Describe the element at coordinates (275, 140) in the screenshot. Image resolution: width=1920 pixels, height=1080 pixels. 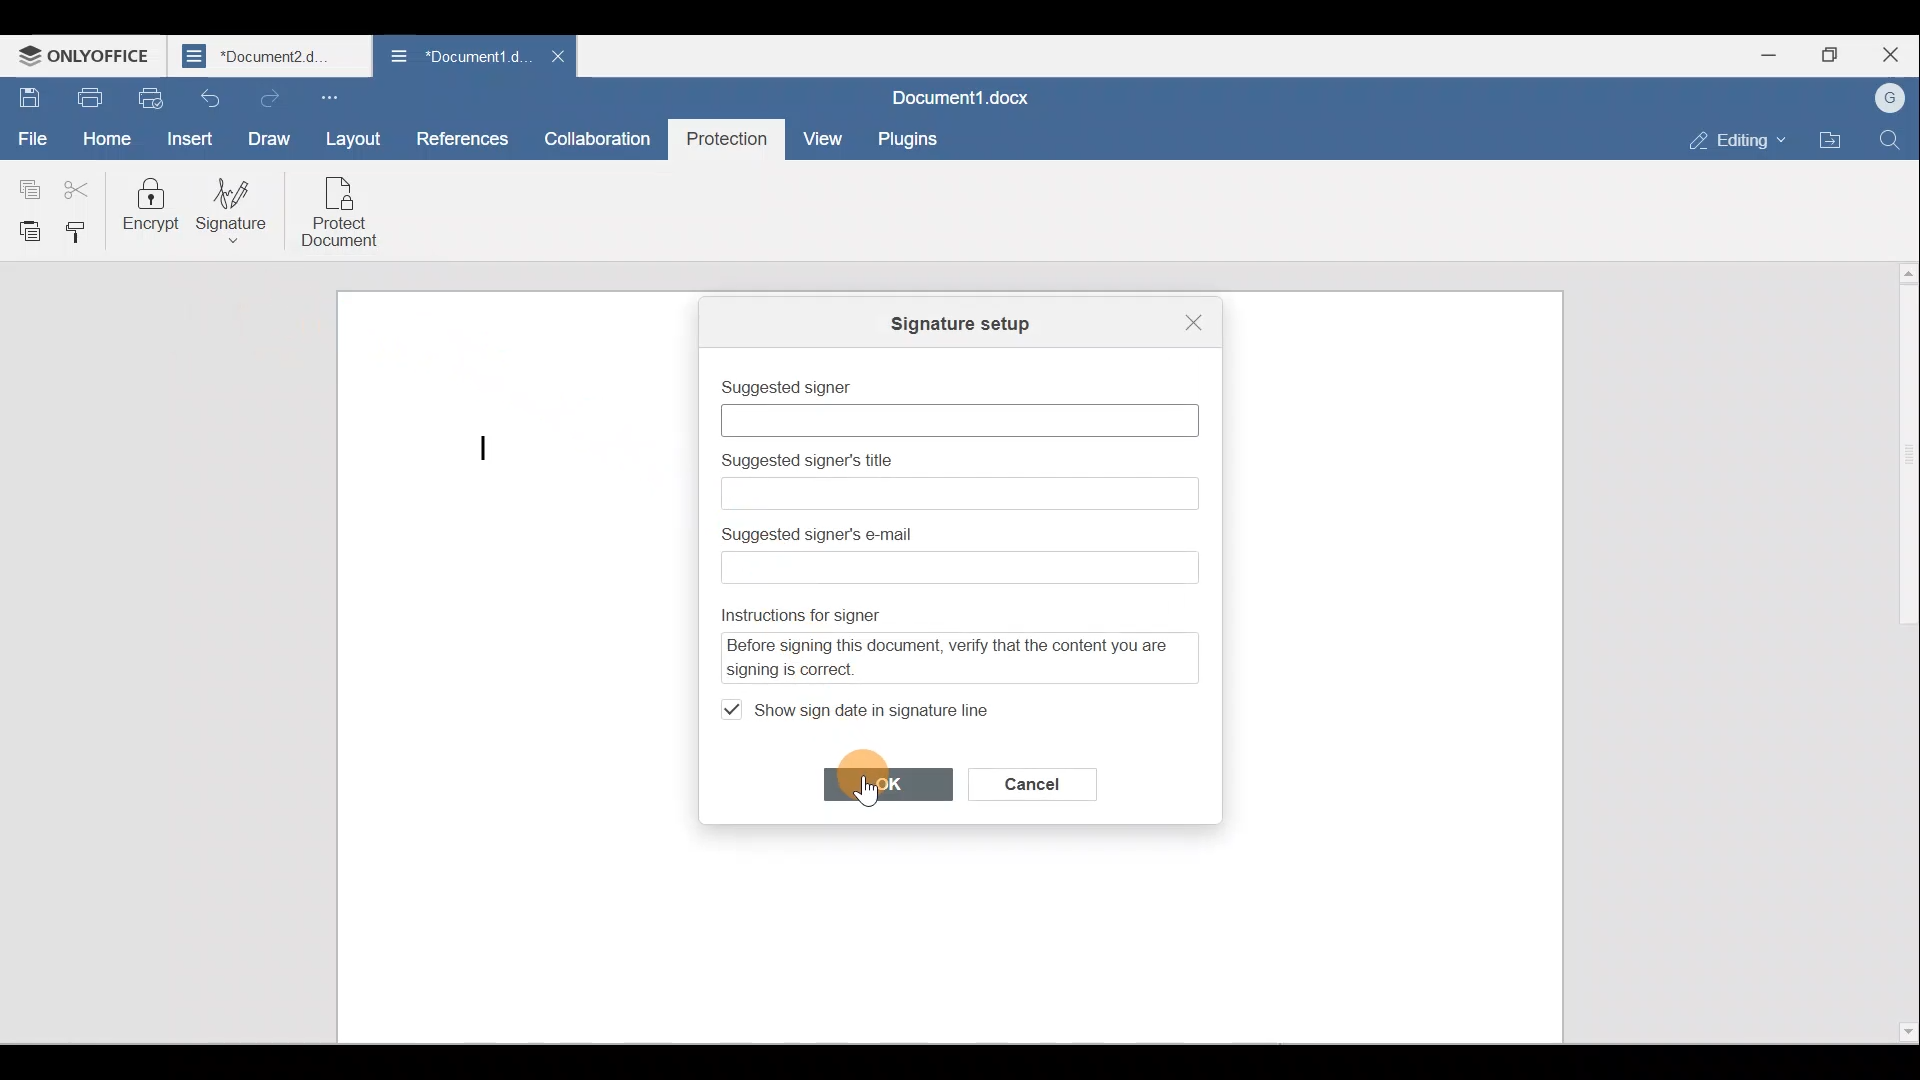
I see `Draw` at that location.